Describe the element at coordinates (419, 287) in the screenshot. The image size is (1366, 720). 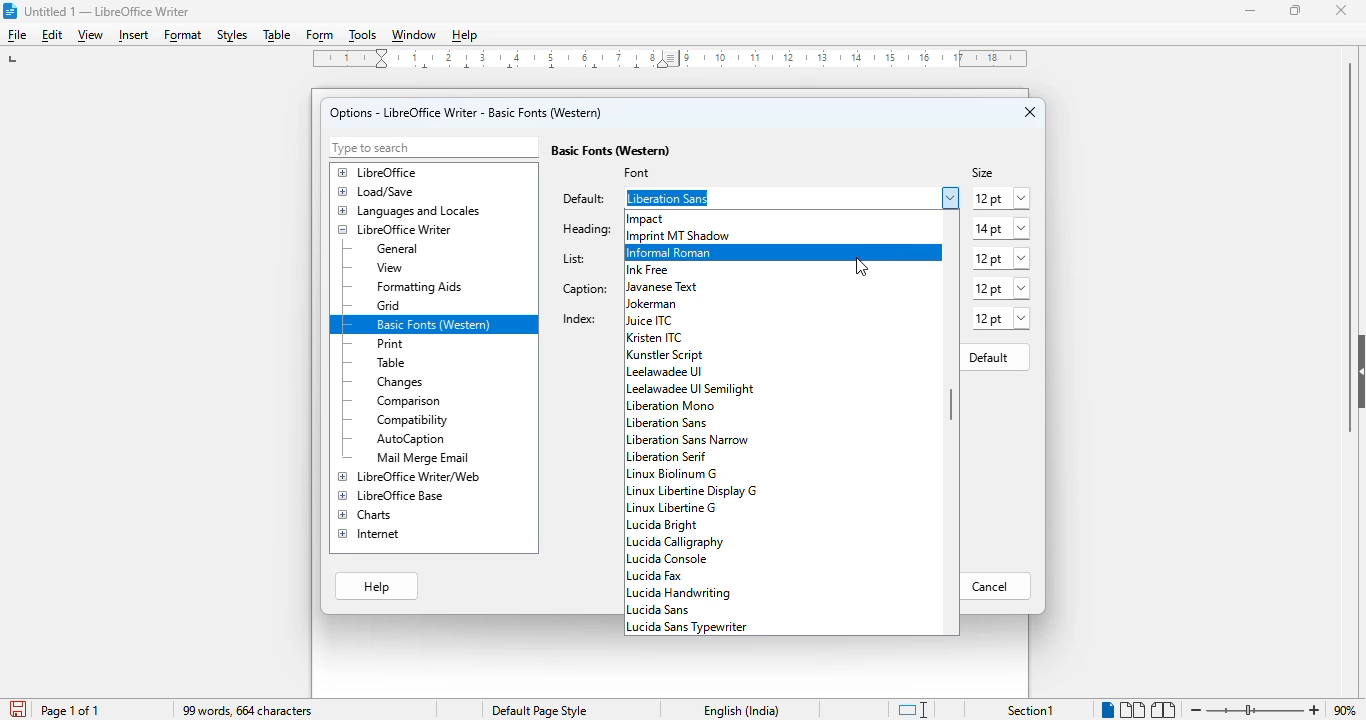
I see `formatting aids` at that location.